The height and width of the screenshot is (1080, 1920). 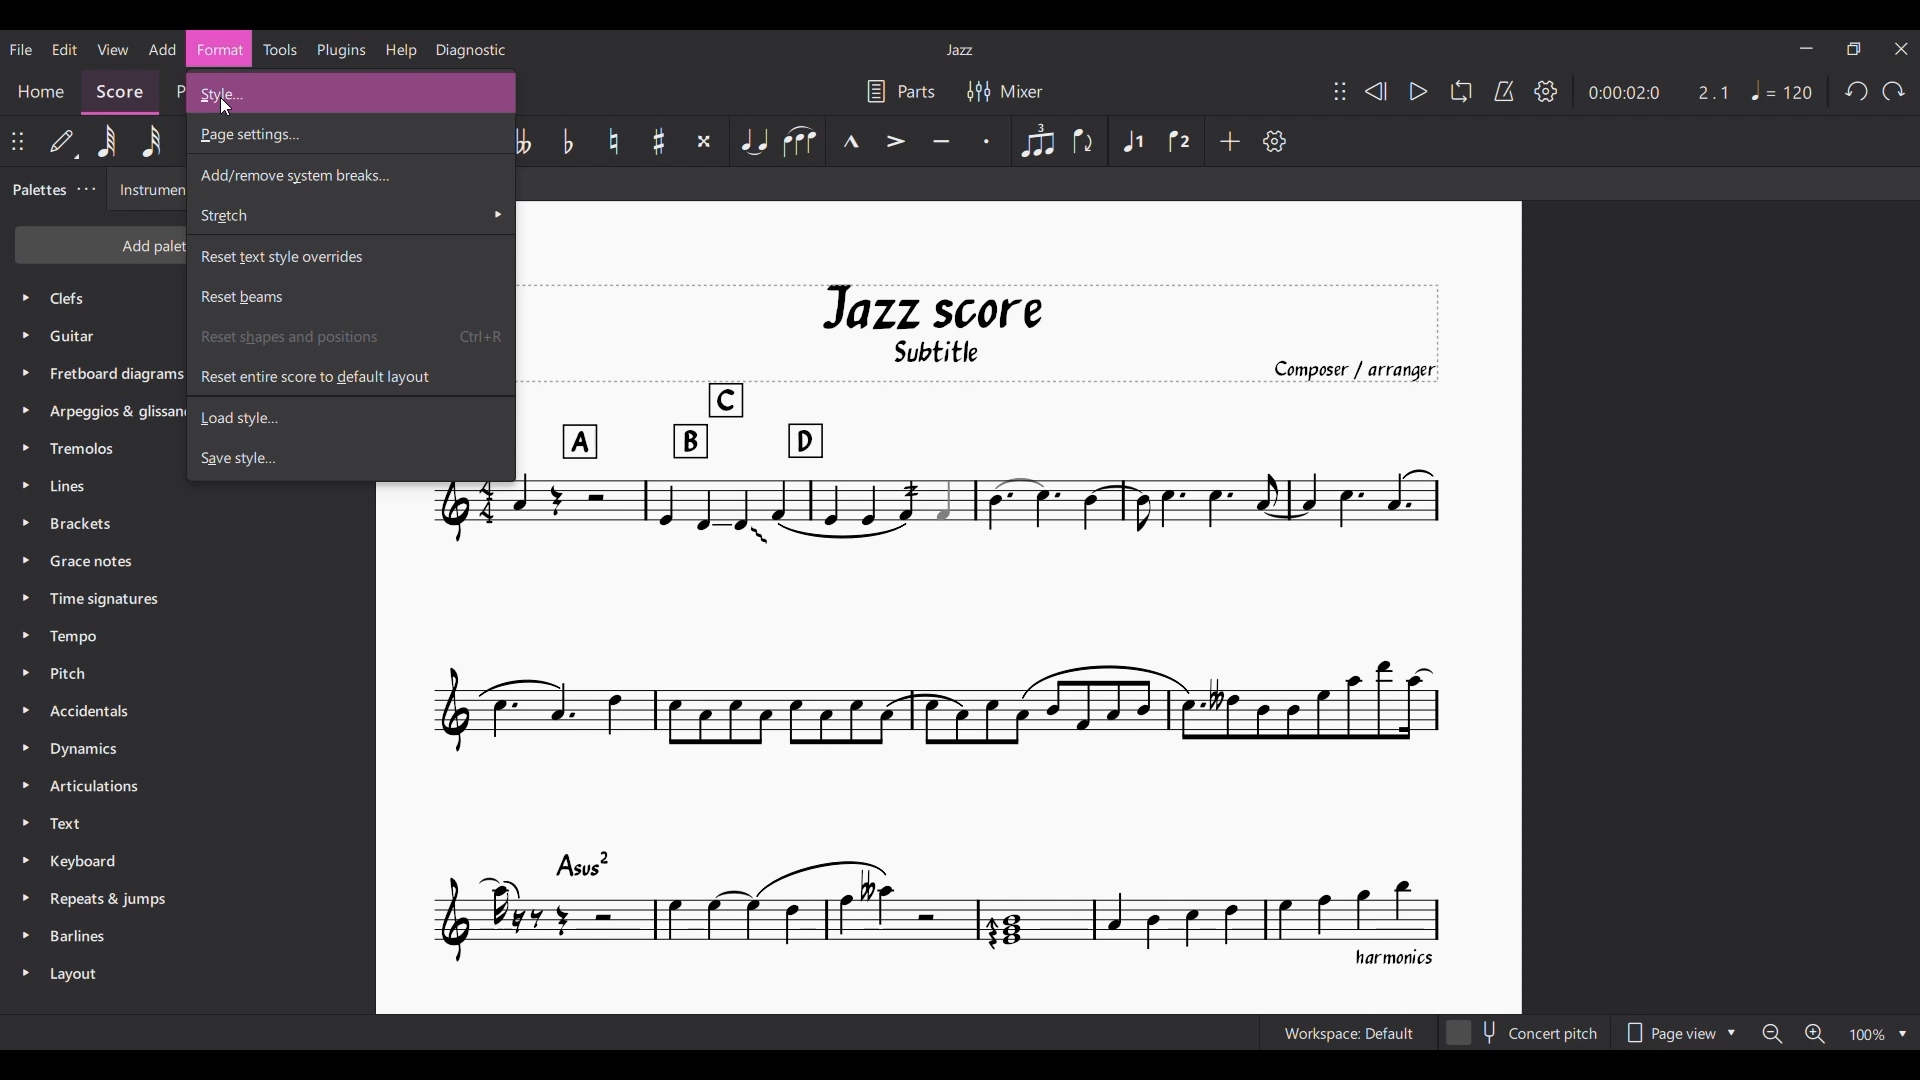 I want to click on Brackets, so click(x=79, y=523).